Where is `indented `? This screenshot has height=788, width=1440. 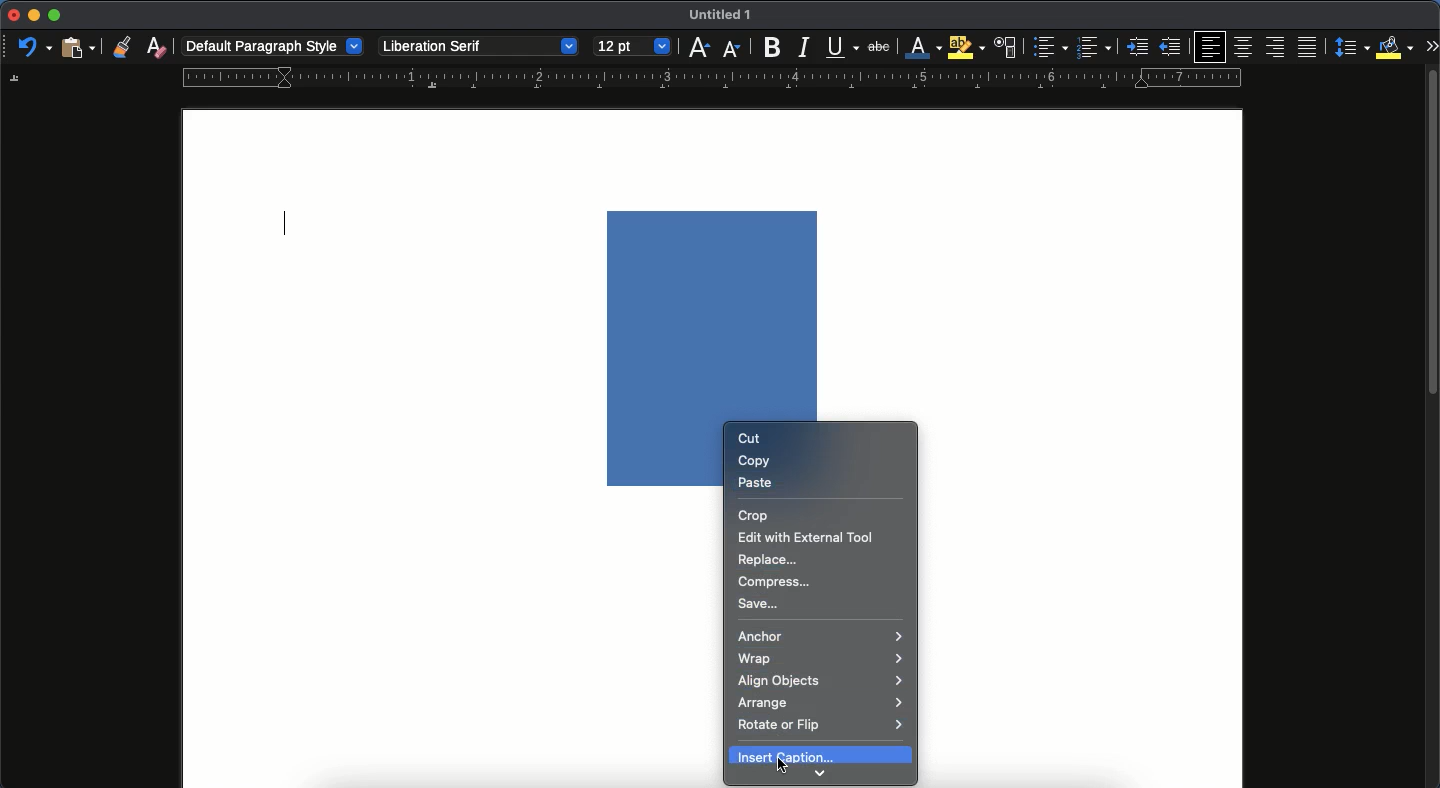
indented  is located at coordinates (1136, 48).